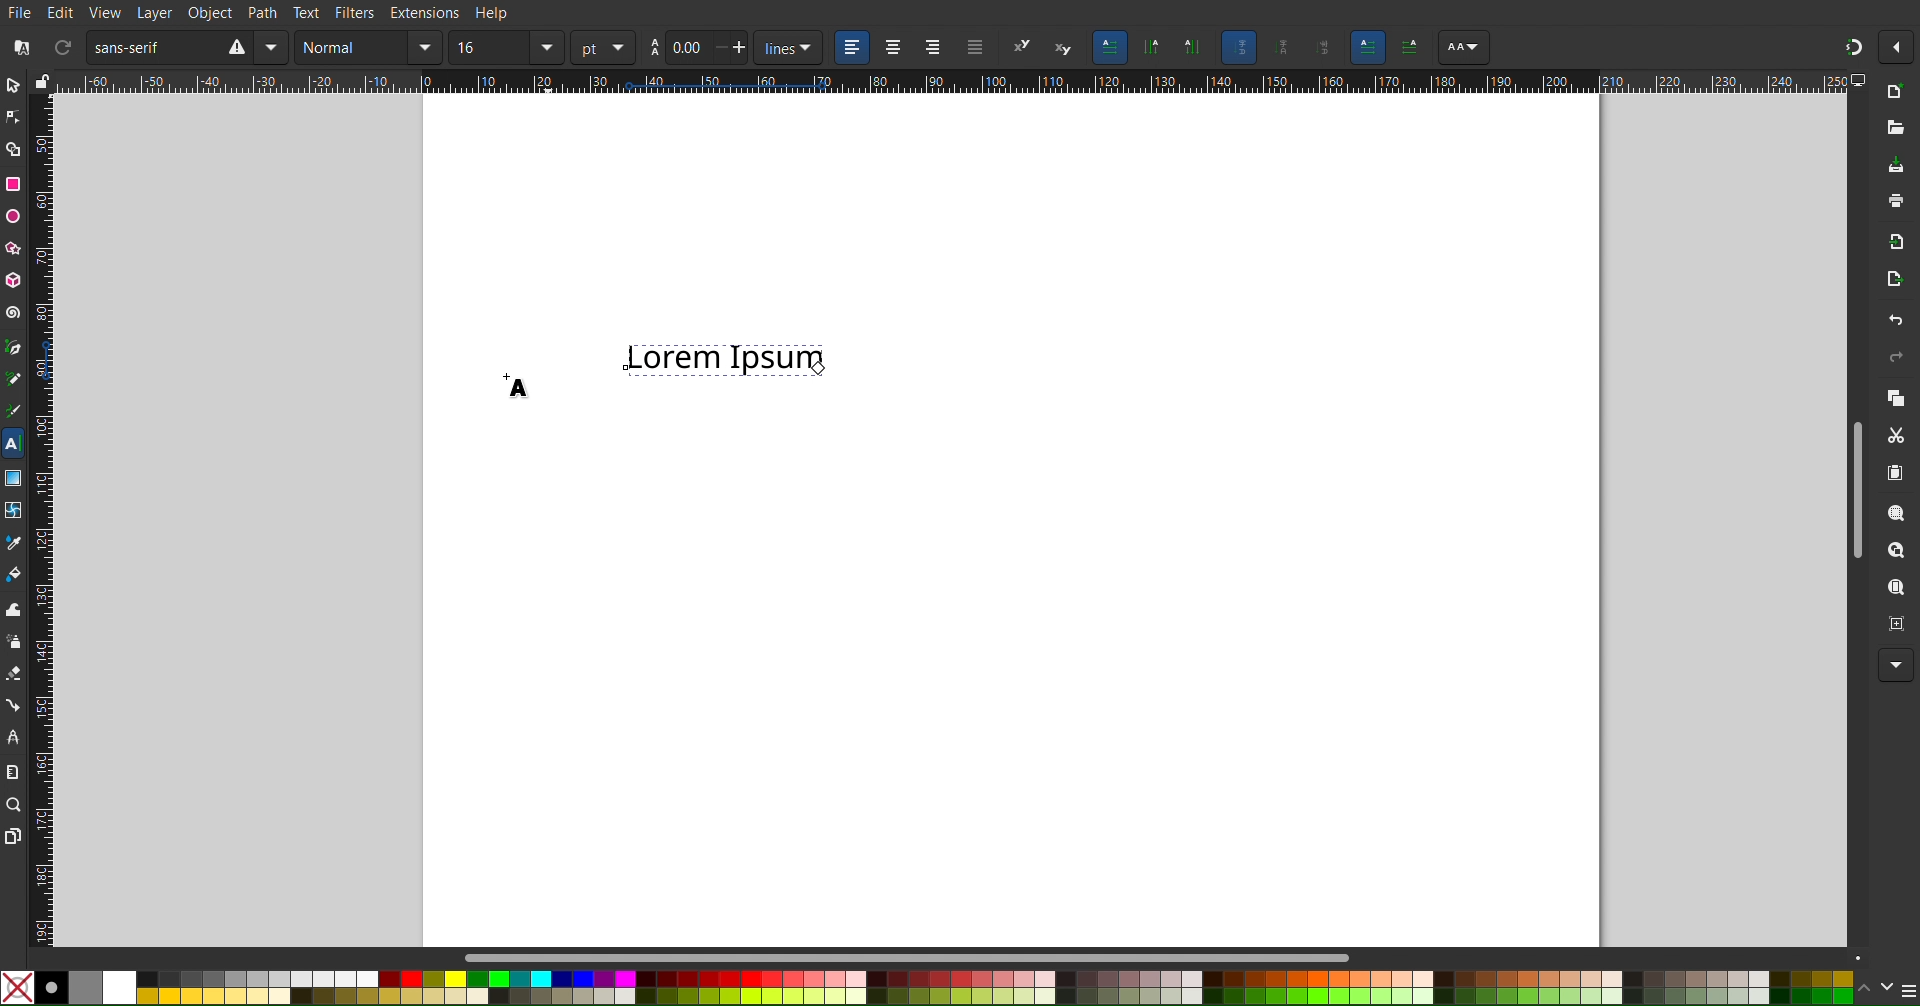  Describe the element at coordinates (14, 379) in the screenshot. I see `Pencil Tool` at that location.